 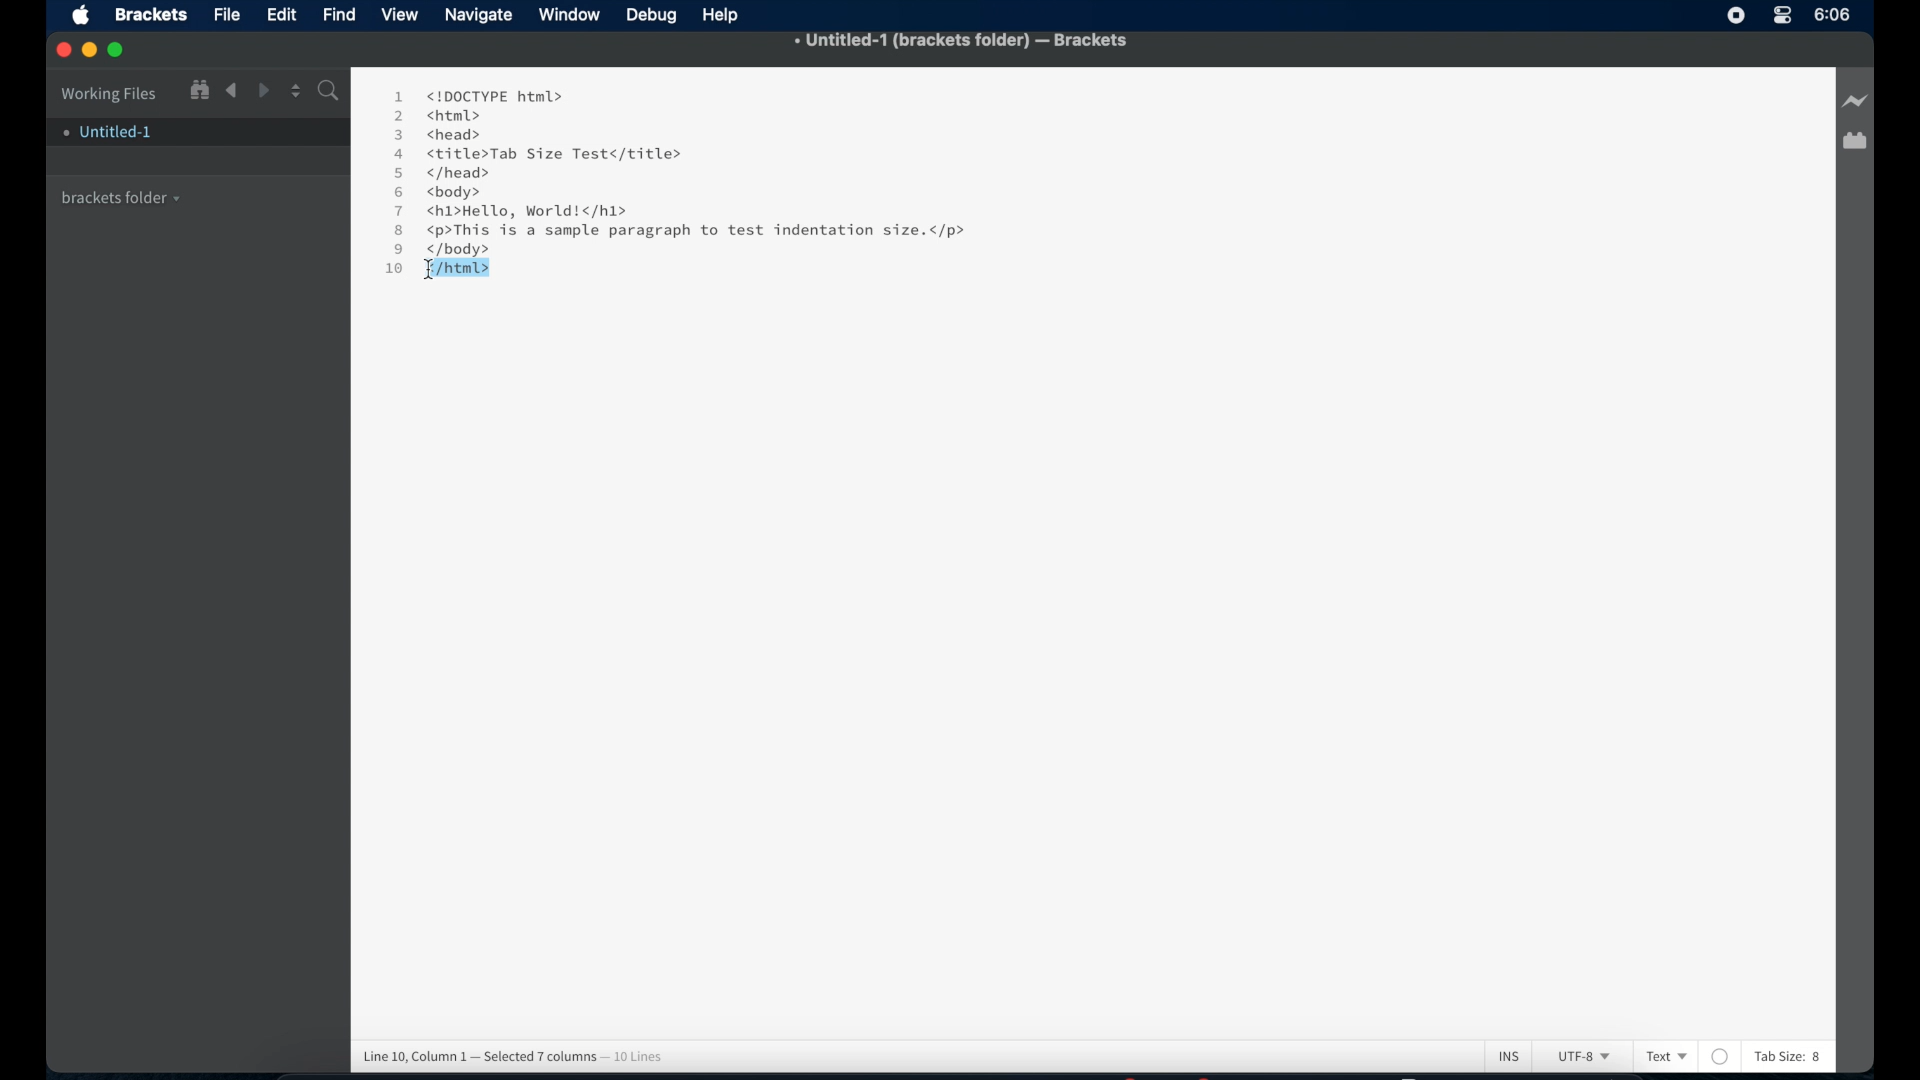 What do you see at coordinates (725, 15) in the screenshot?
I see `Help` at bounding box center [725, 15].